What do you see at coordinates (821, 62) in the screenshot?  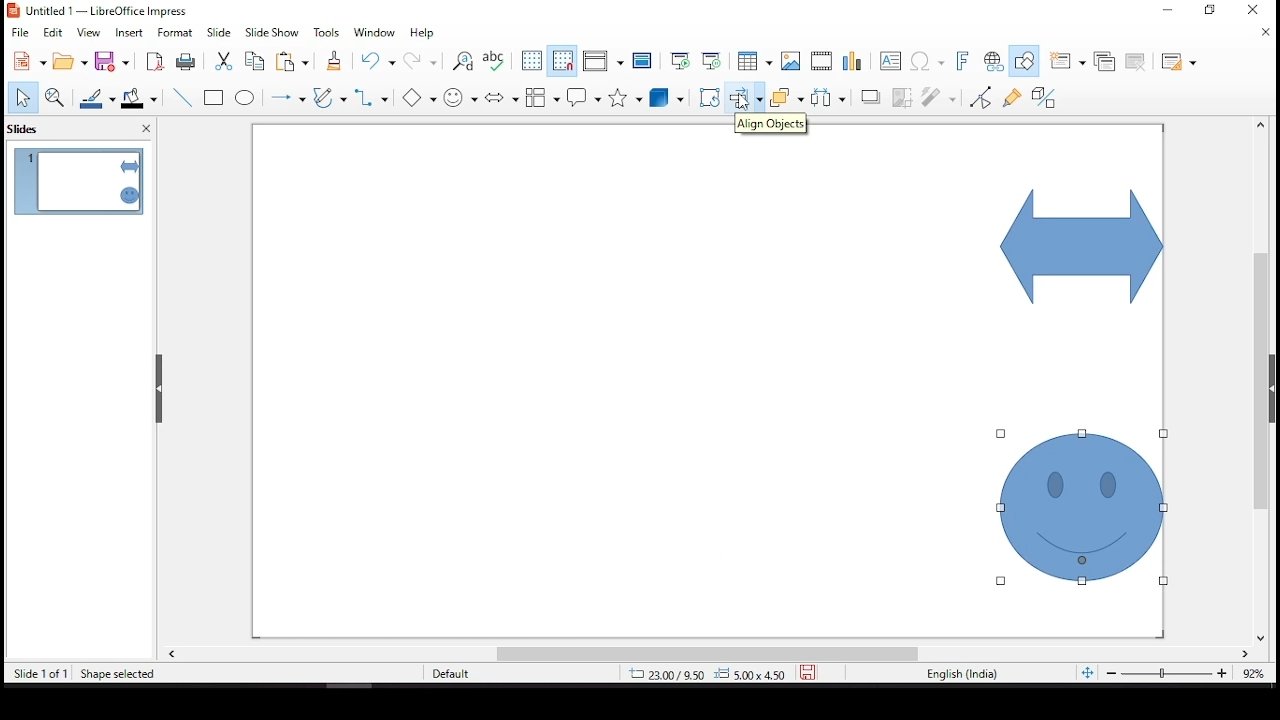 I see `insert audio or video` at bounding box center [821, 62].